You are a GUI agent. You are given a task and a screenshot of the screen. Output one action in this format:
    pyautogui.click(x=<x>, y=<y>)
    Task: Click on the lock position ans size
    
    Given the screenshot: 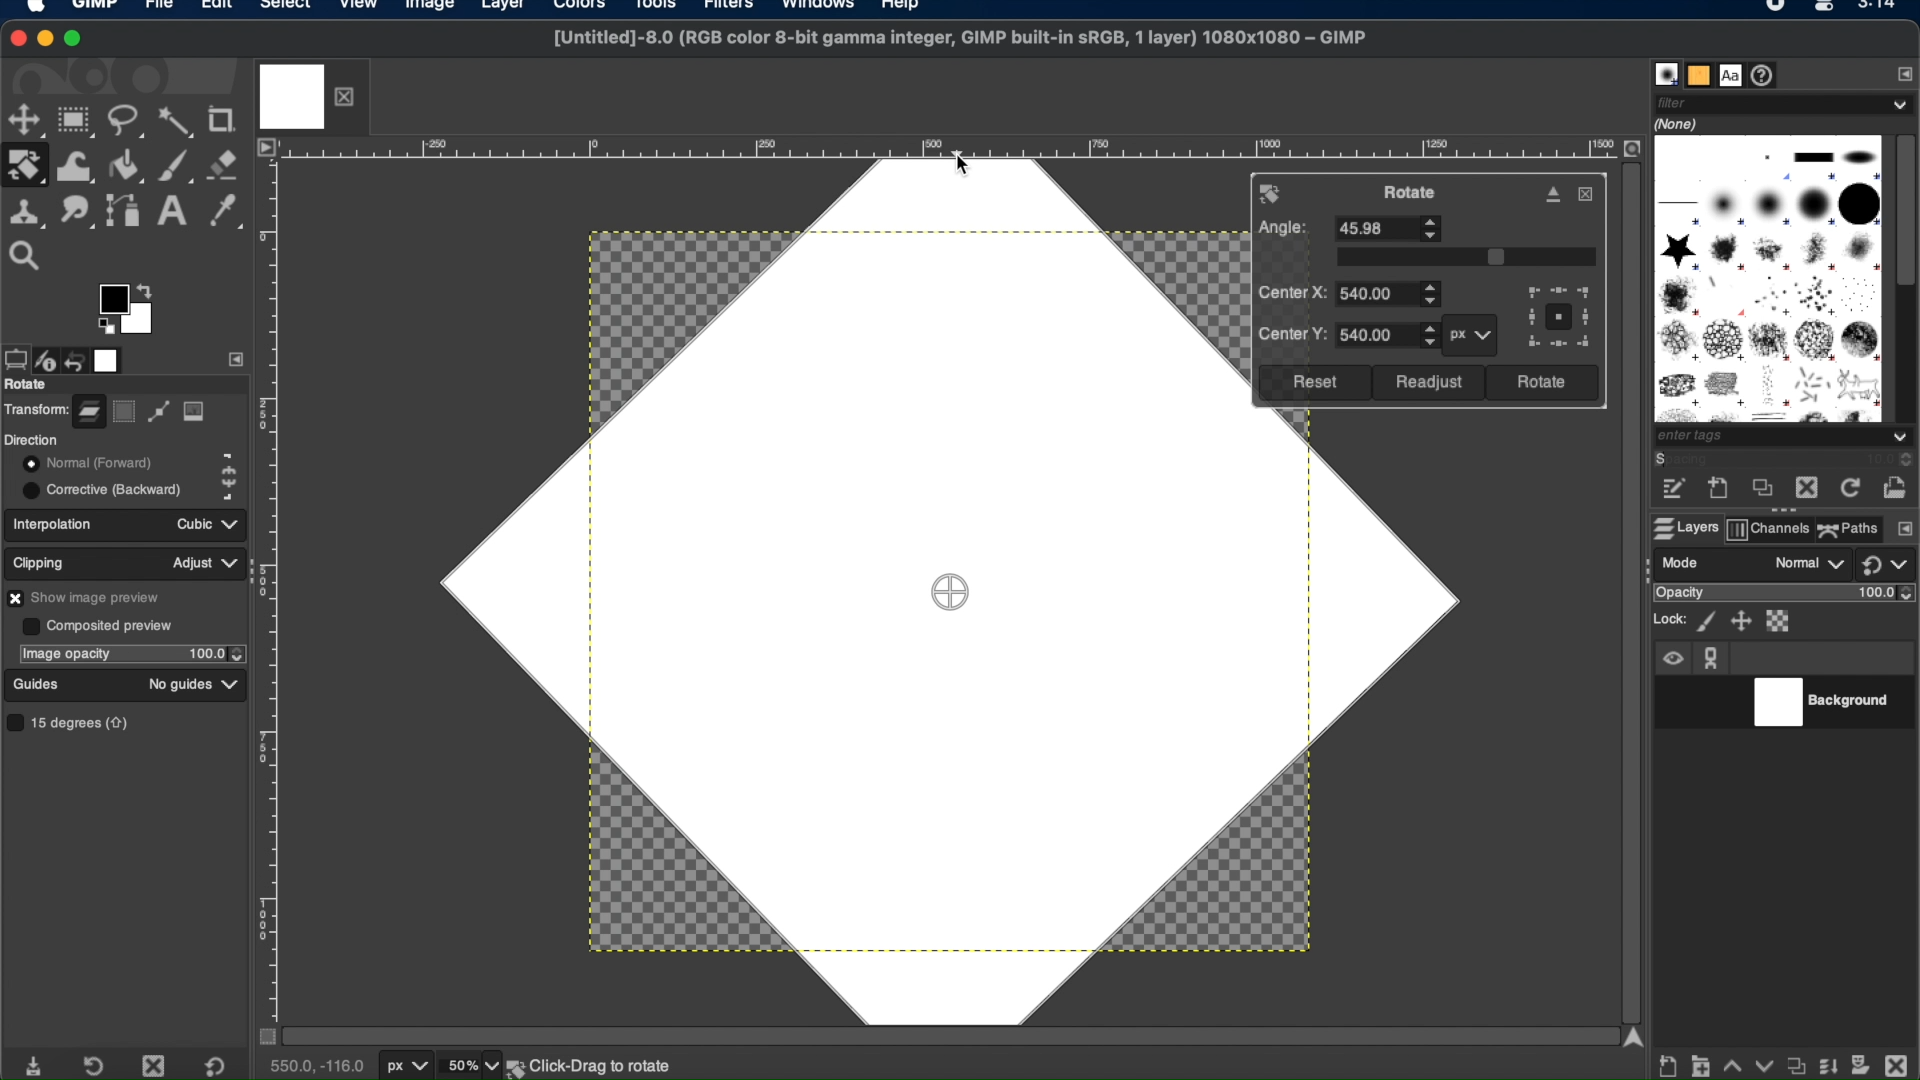 What is the action you would take?
    pyautogui.click(x=1739, y=621)
    